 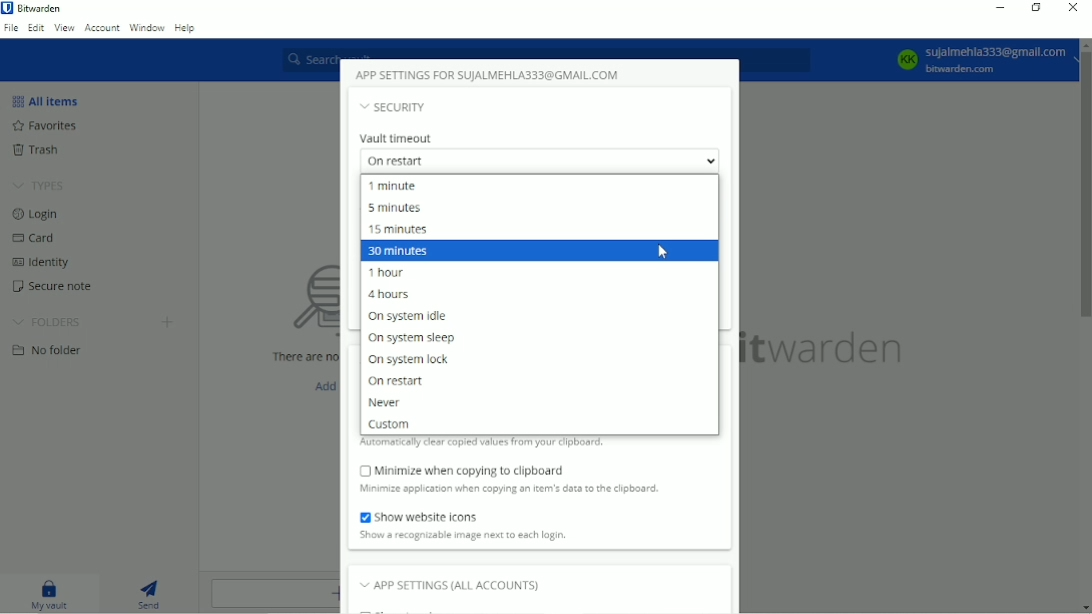 I want to click on View, so click(x=64, y=29).